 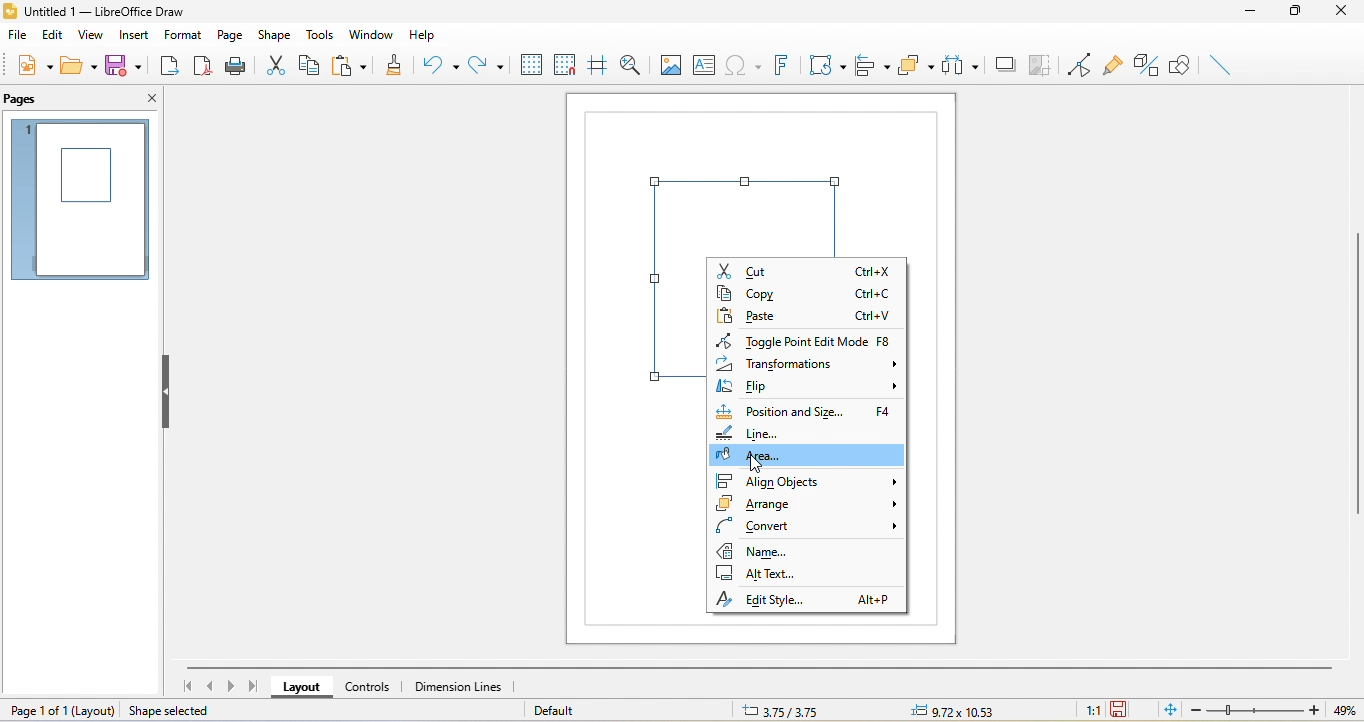 What do you see at coordinates (804, 599) in the screenshot?
I see `edit style` at bounding box center [804, 599].